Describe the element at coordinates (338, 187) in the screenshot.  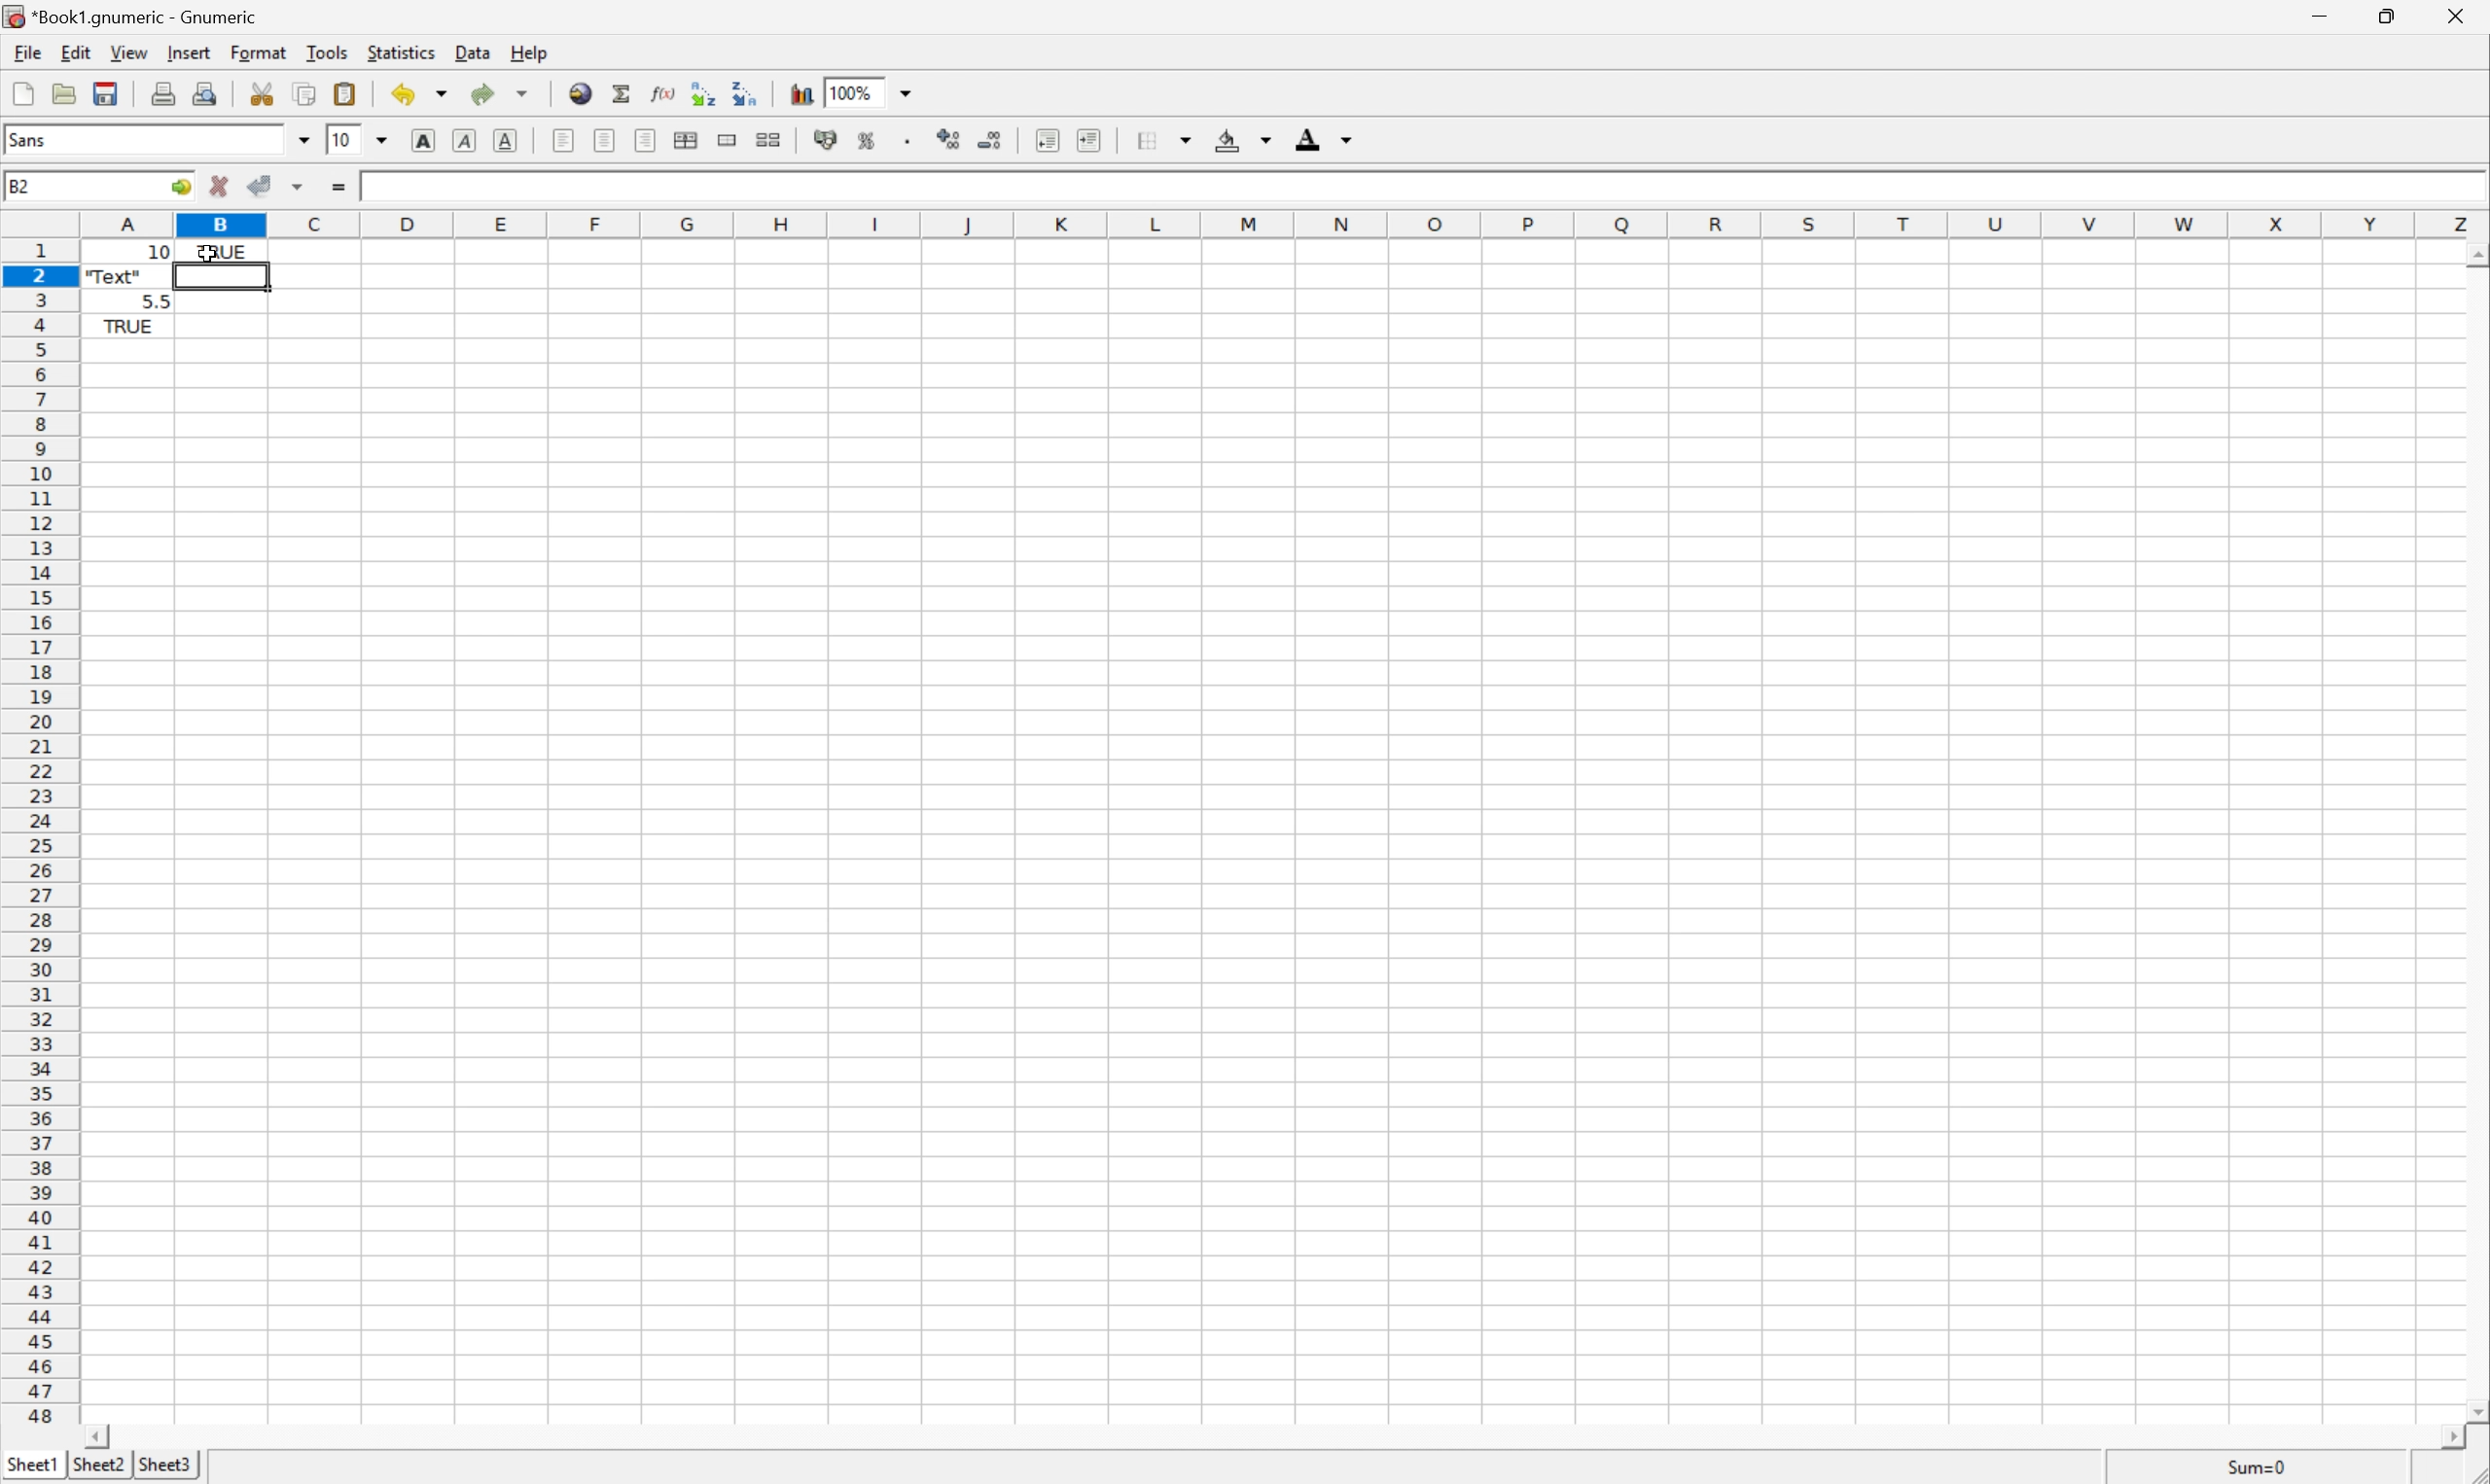
I see `Enter formula` at that location.